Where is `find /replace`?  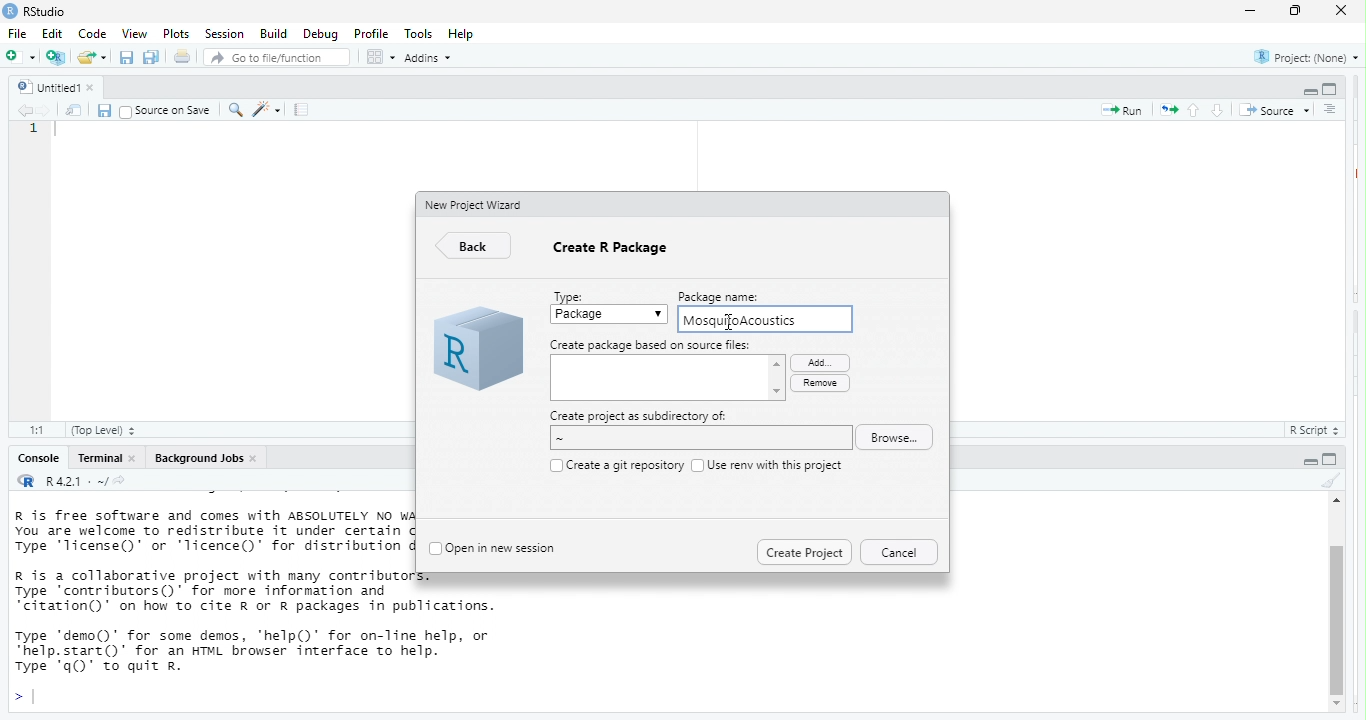
find /replace is located at coordinates (235, 110).